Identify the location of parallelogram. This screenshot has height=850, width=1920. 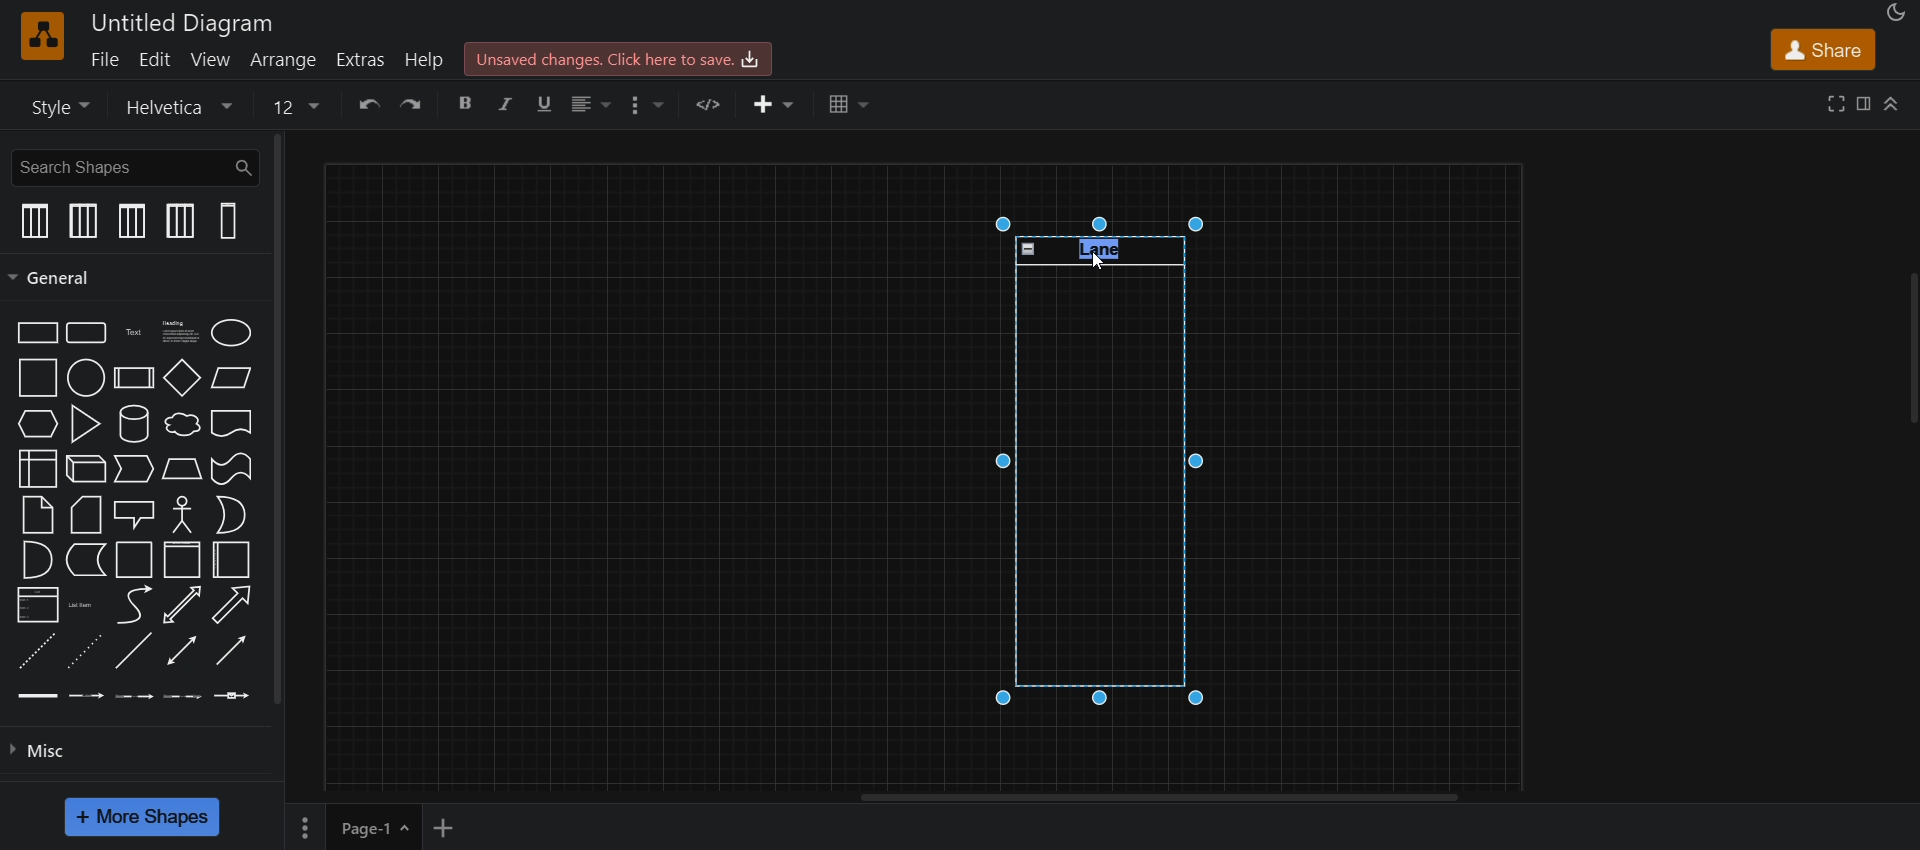
(230, 376).